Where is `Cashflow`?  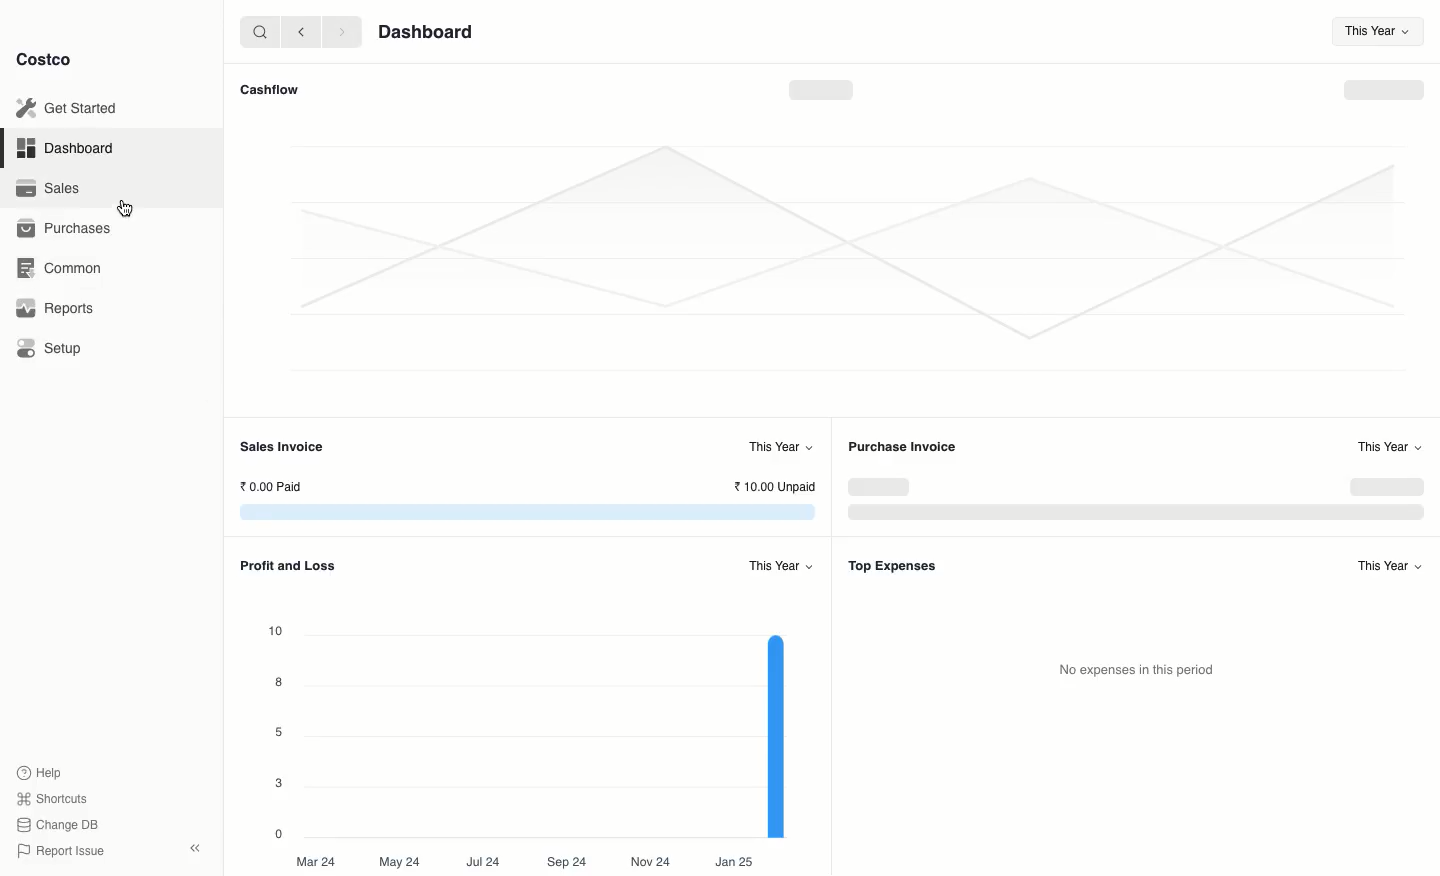
Cashflow is located at coordinates (269, 90).